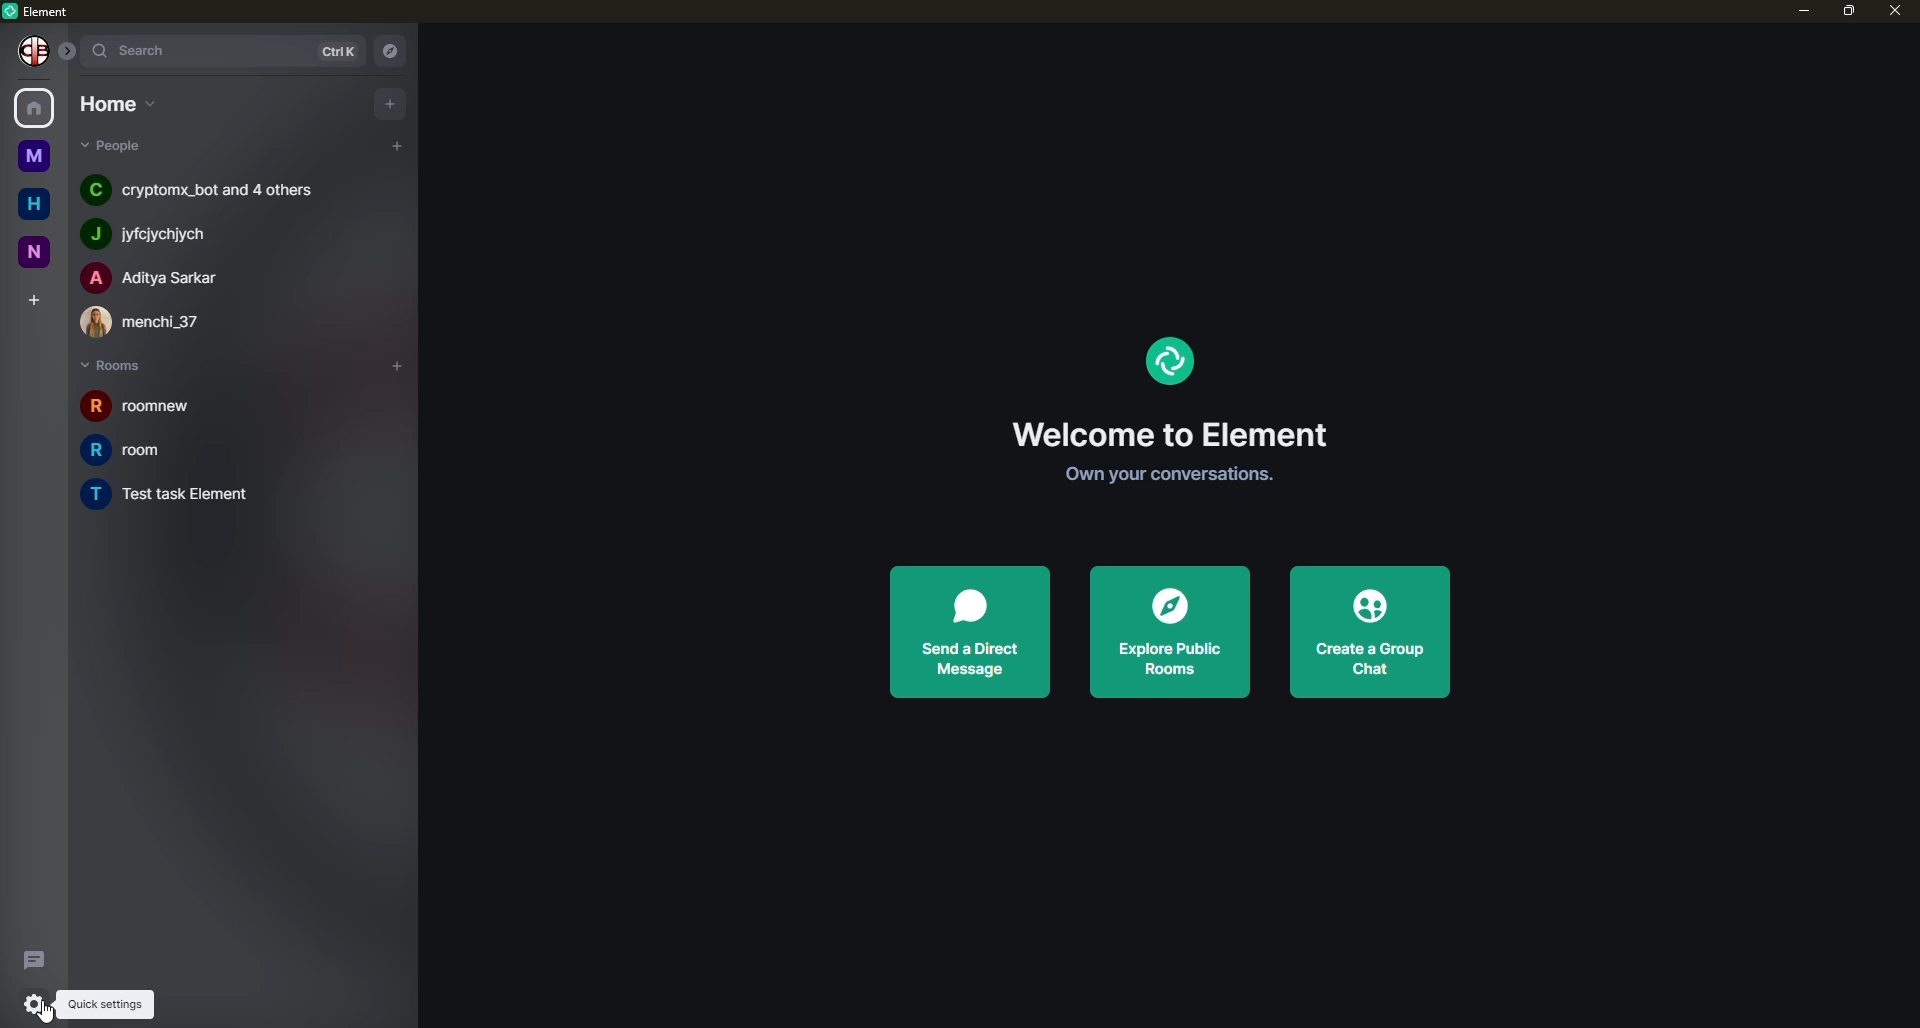 This screenshot has width=1920, height=1028. Describe the element at coordinates (1166, 434) in the screenshot. I see `welcome` at that location.